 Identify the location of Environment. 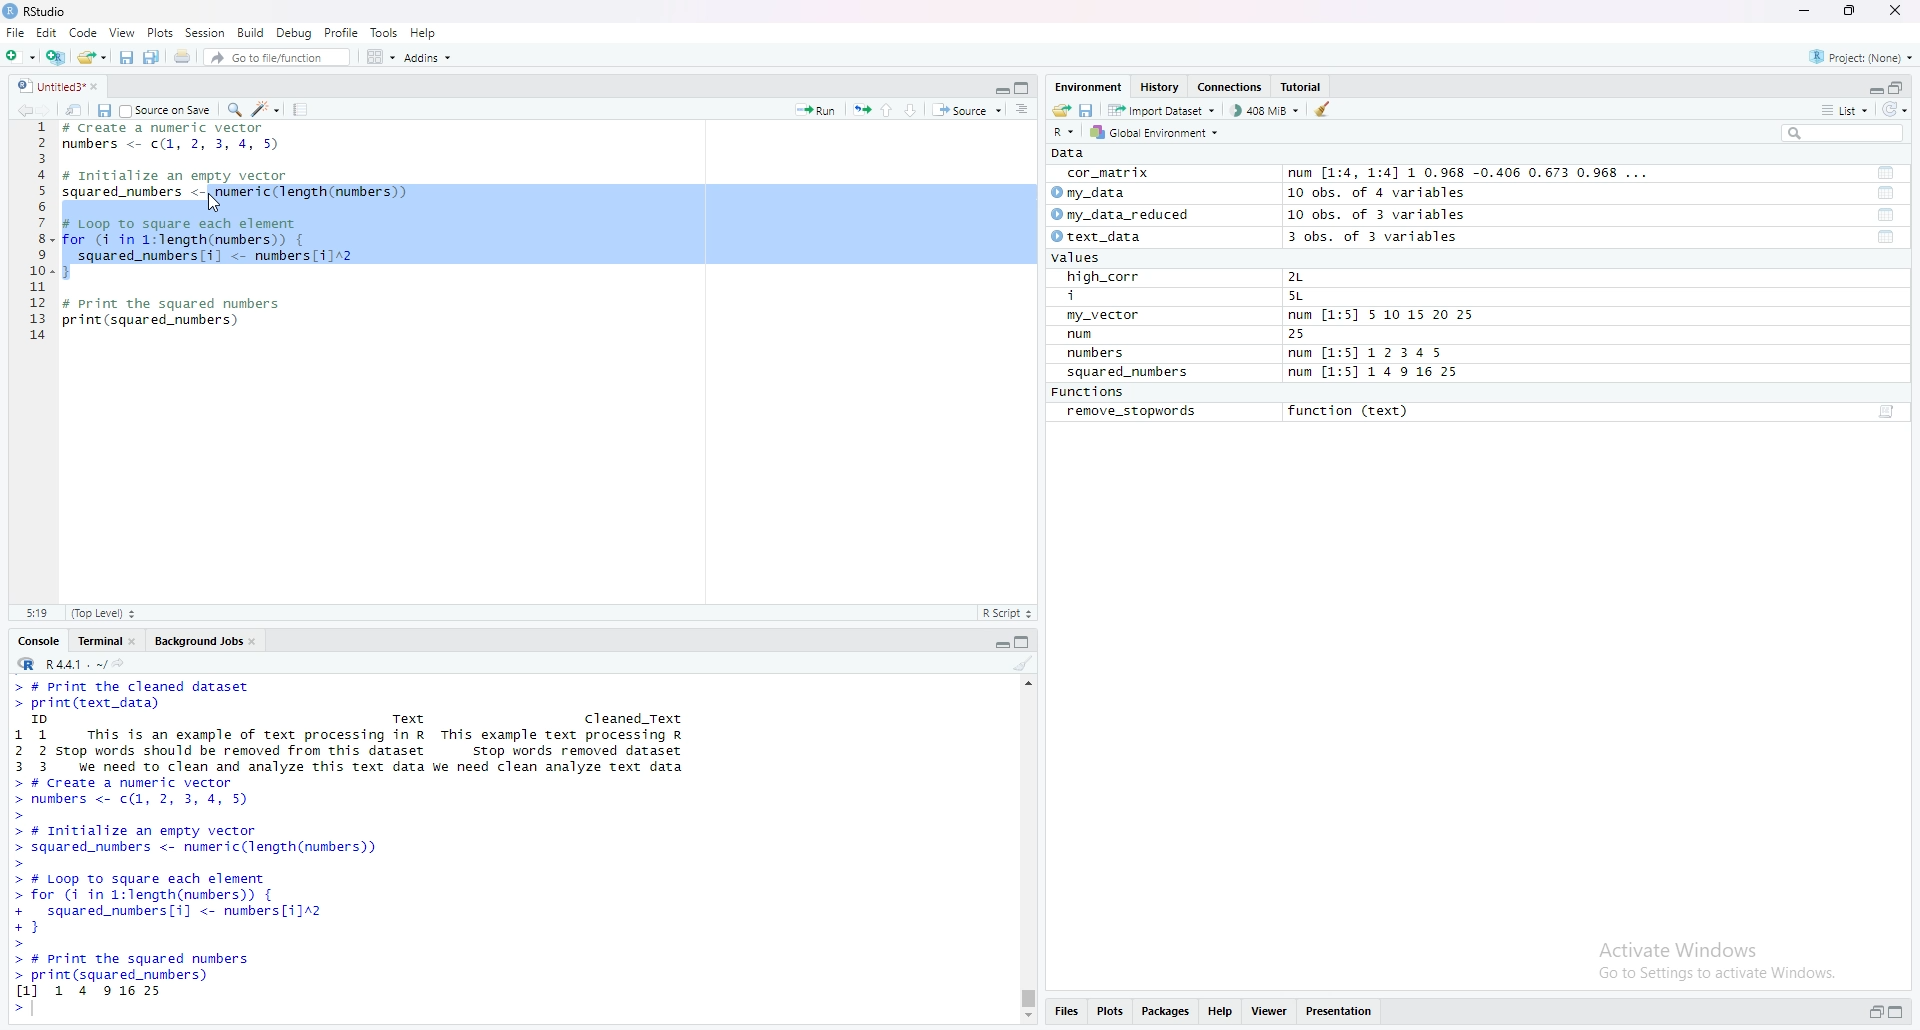
(1088, 86).